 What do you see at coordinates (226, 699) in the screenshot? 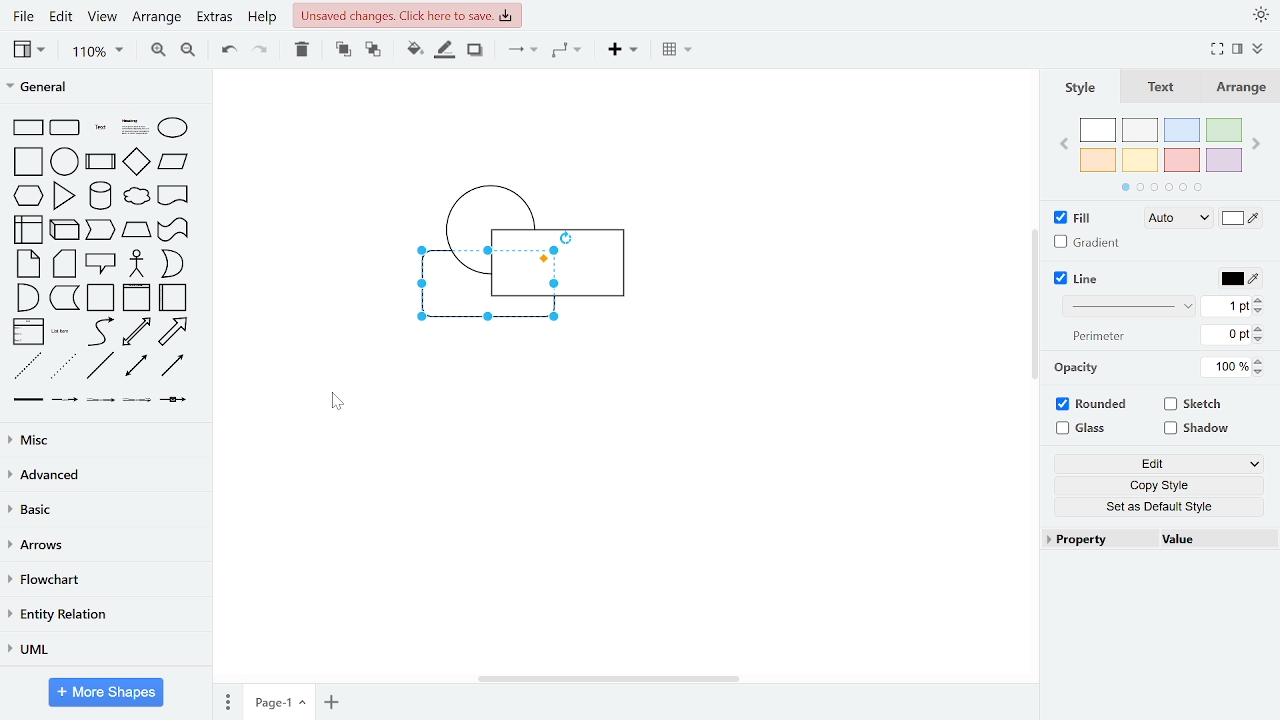
I see `pages` at bounding box center [226, 699].